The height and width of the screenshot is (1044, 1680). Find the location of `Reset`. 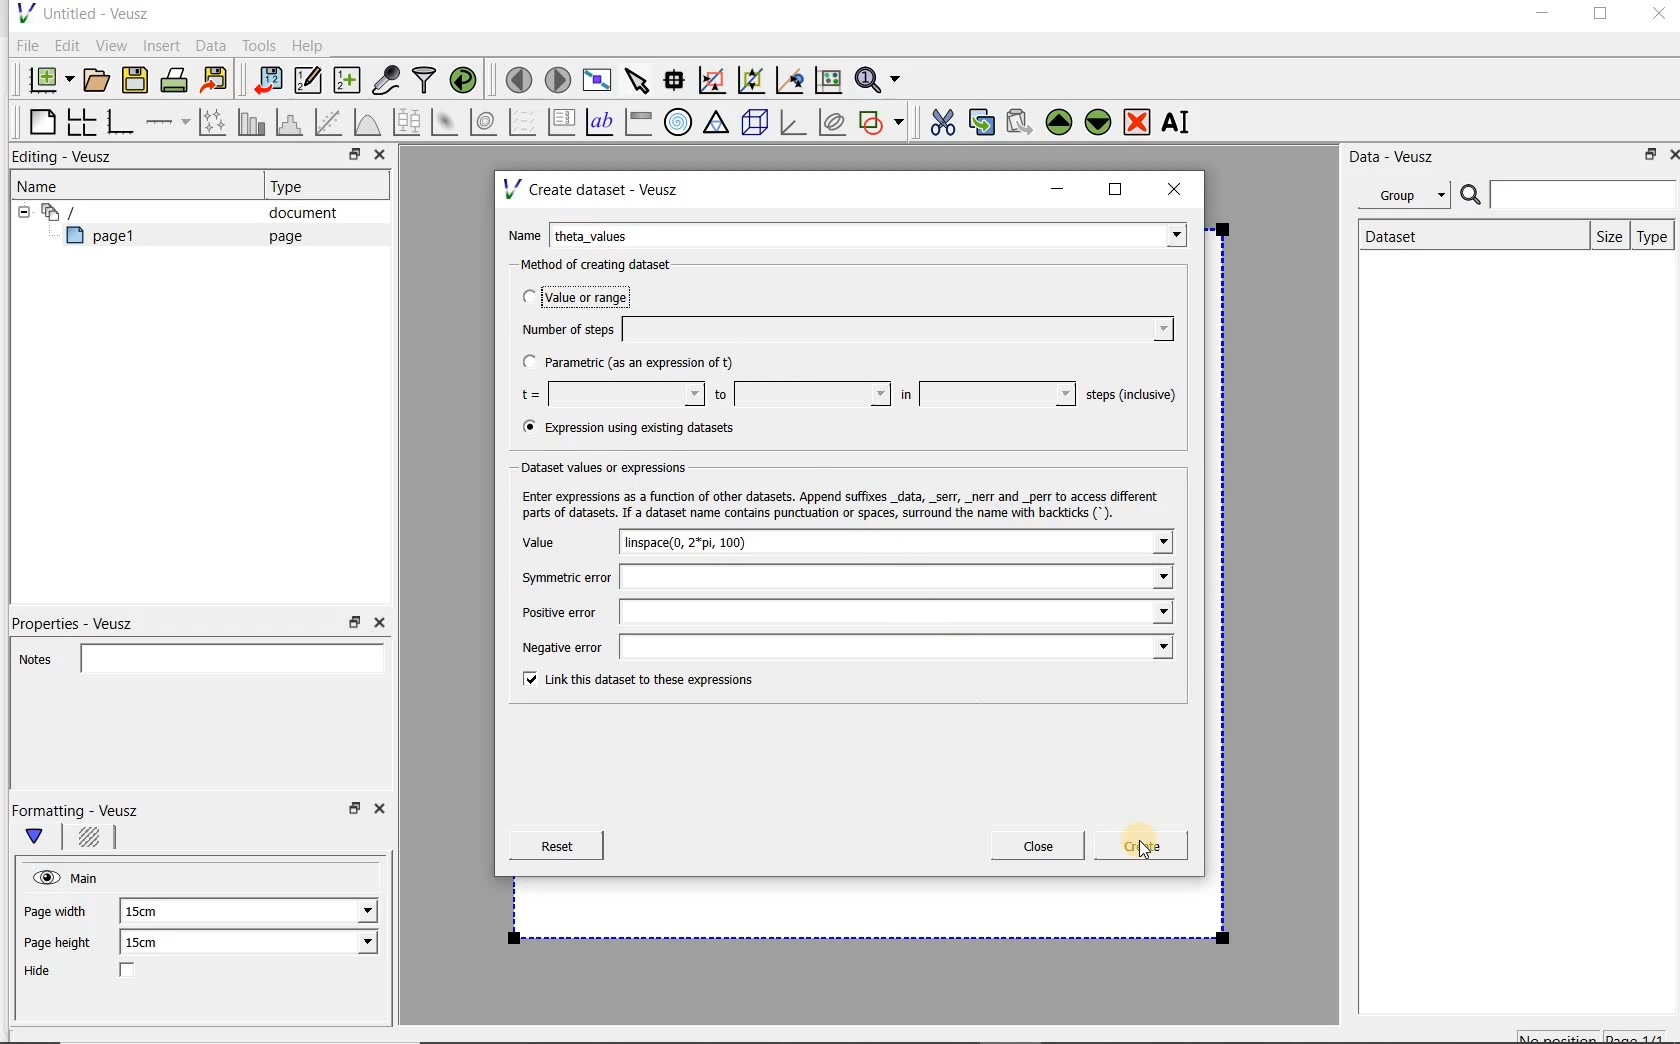

Reset is located at coordinates (556, 846).